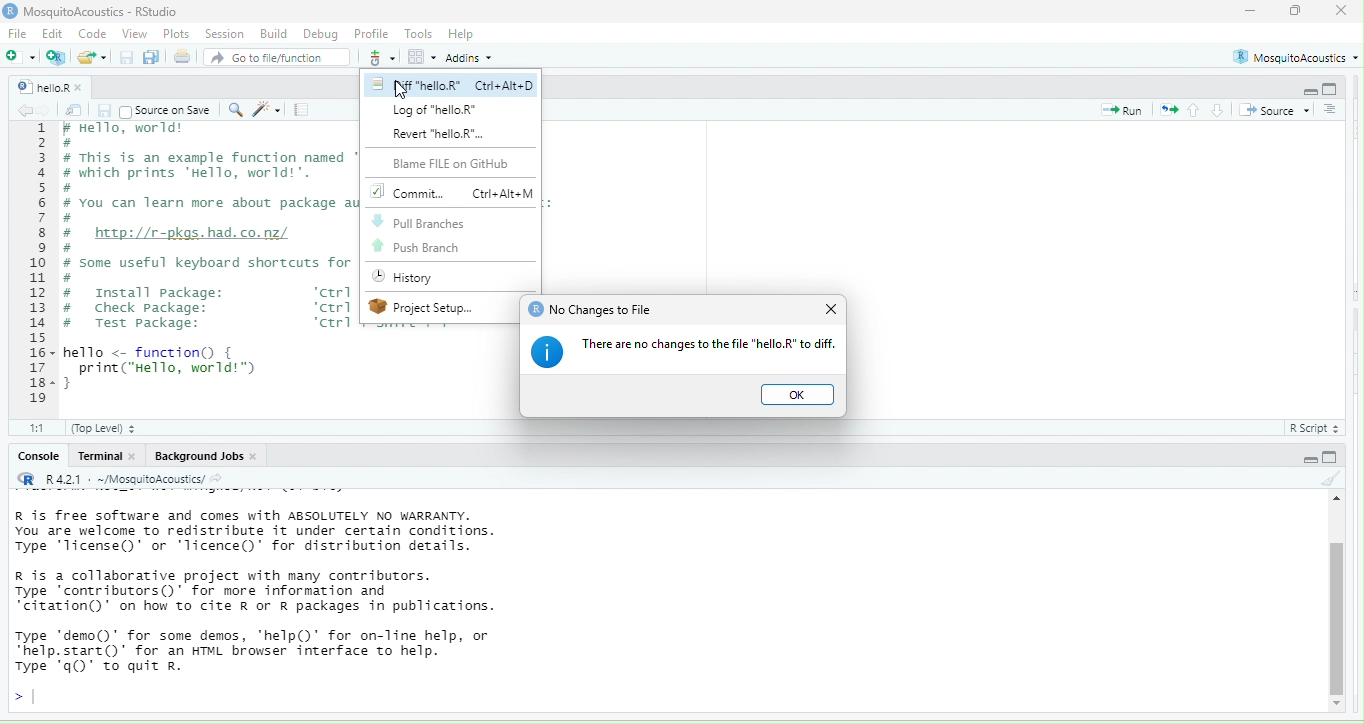  What do you see at coordinates (110, 10) in the screenshot?
I see `MosquitoAcoustics - RStudio` at bounding box center [110, 10].